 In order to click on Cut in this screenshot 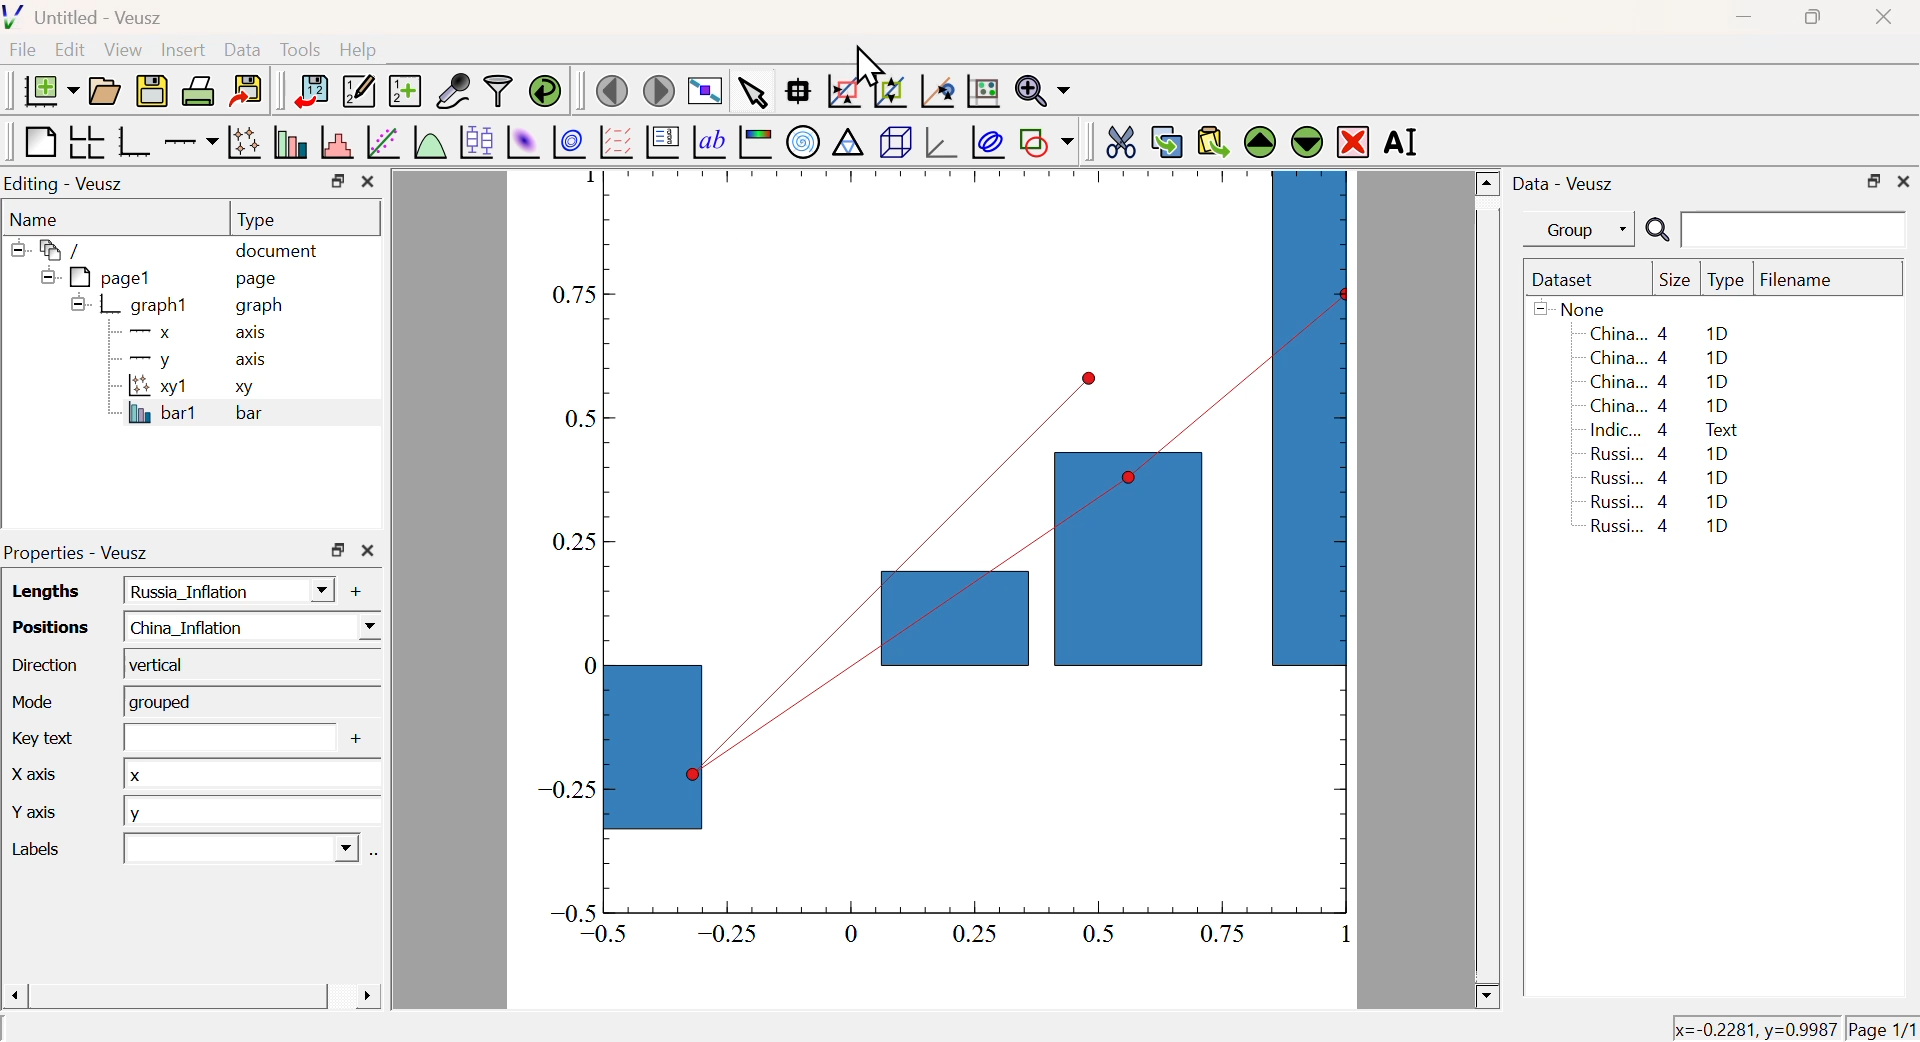, I will do `click(1120, 140)`.